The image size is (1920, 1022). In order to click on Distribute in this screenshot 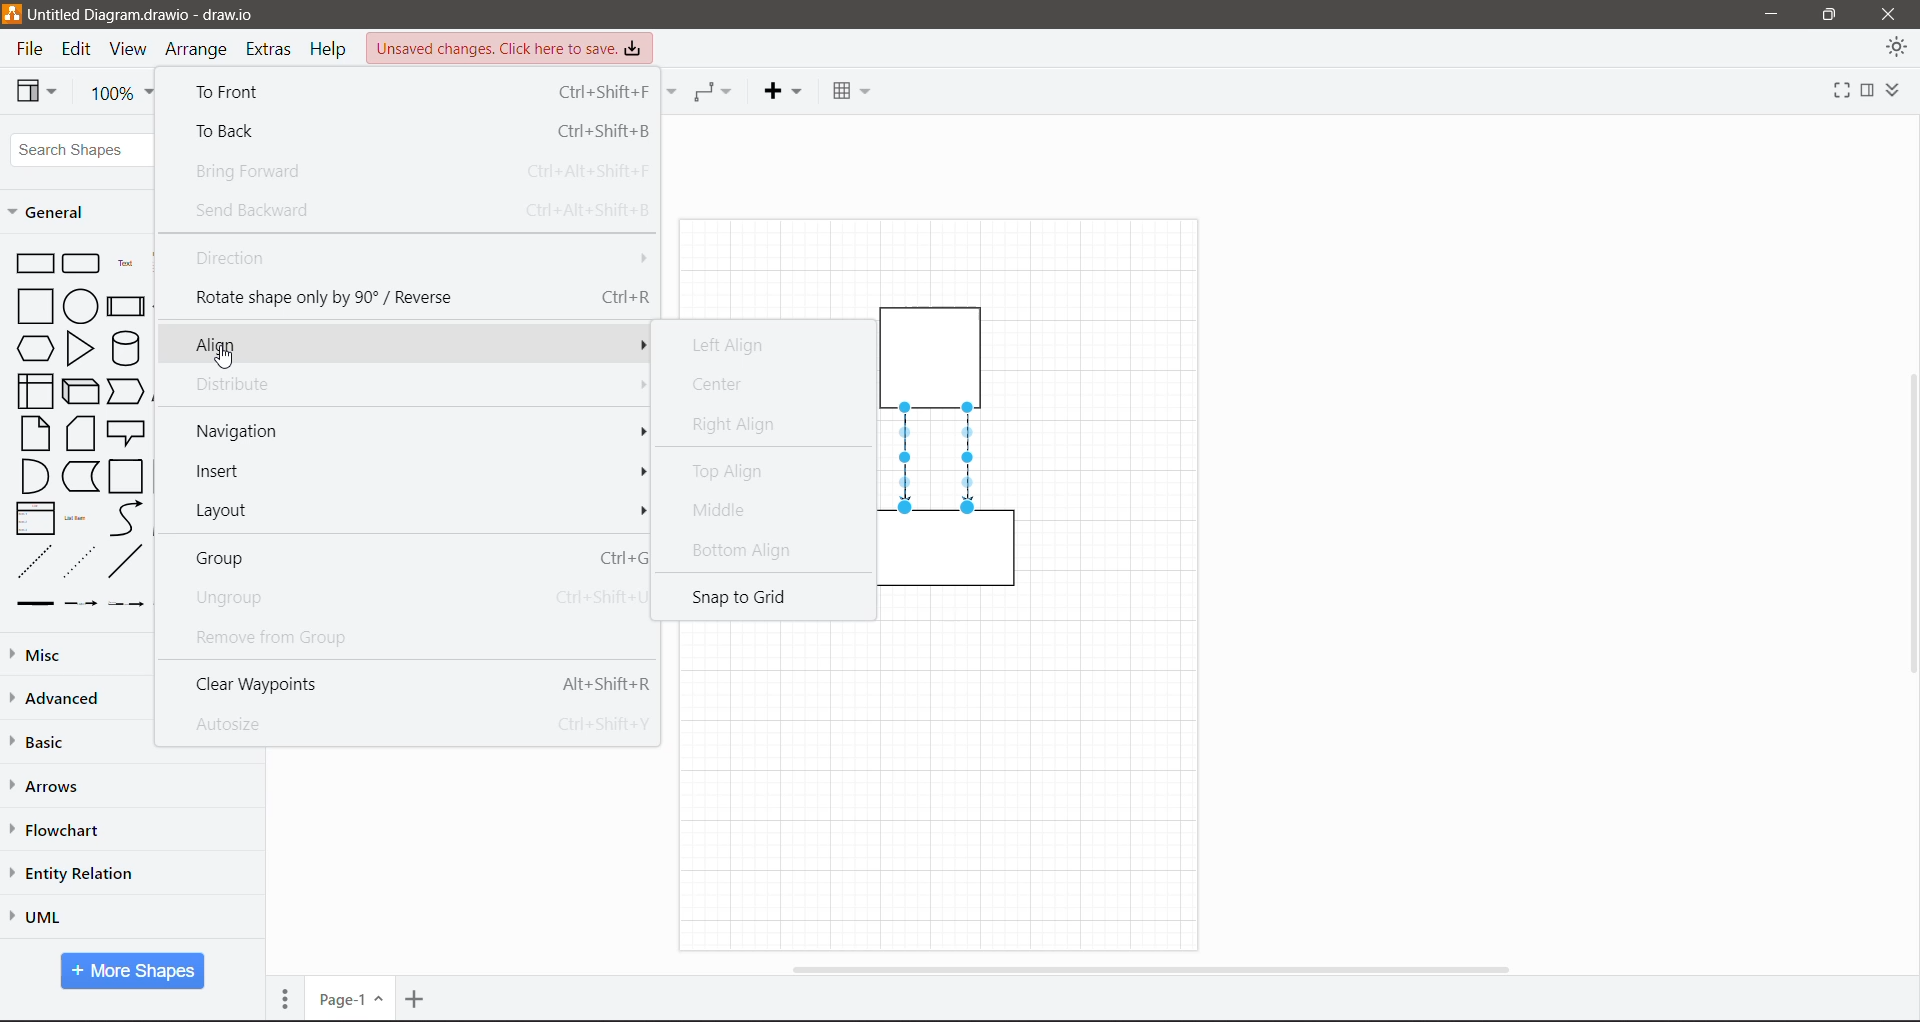, I will do `click(416, 385)`.